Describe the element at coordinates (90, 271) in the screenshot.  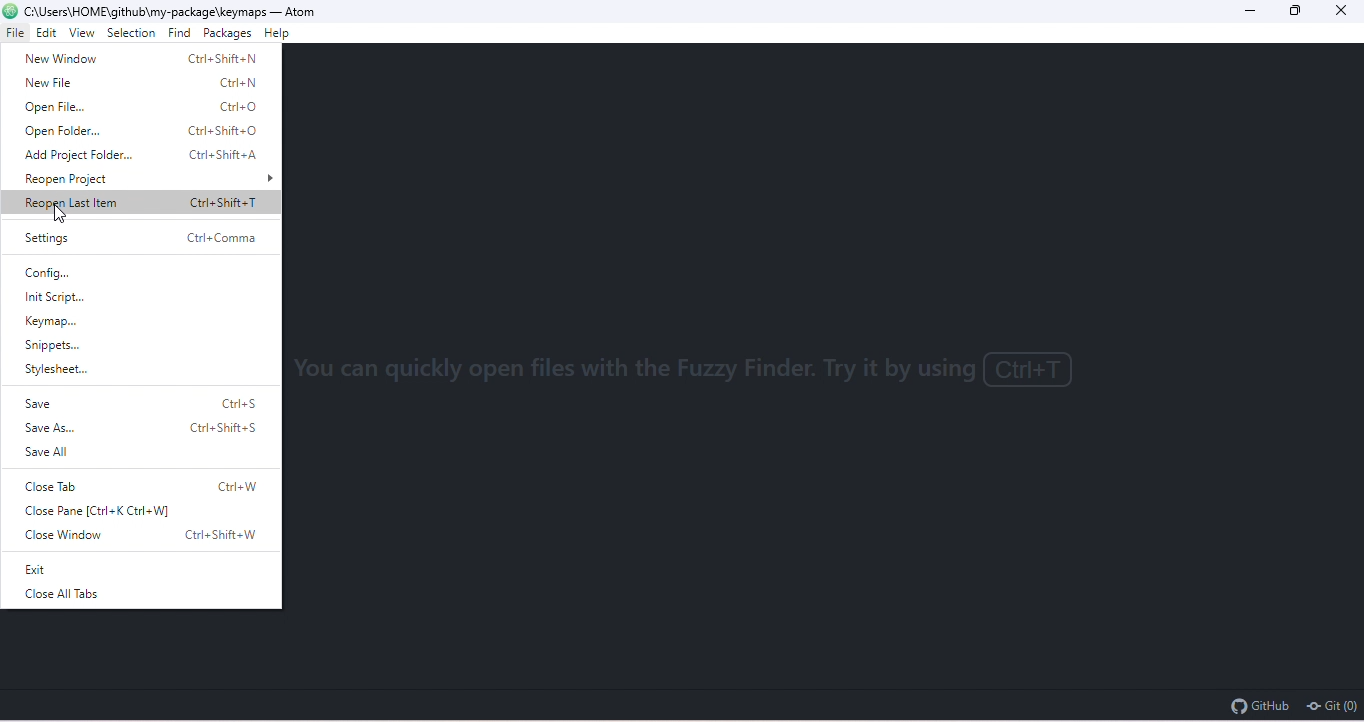
I see `config` at that location.